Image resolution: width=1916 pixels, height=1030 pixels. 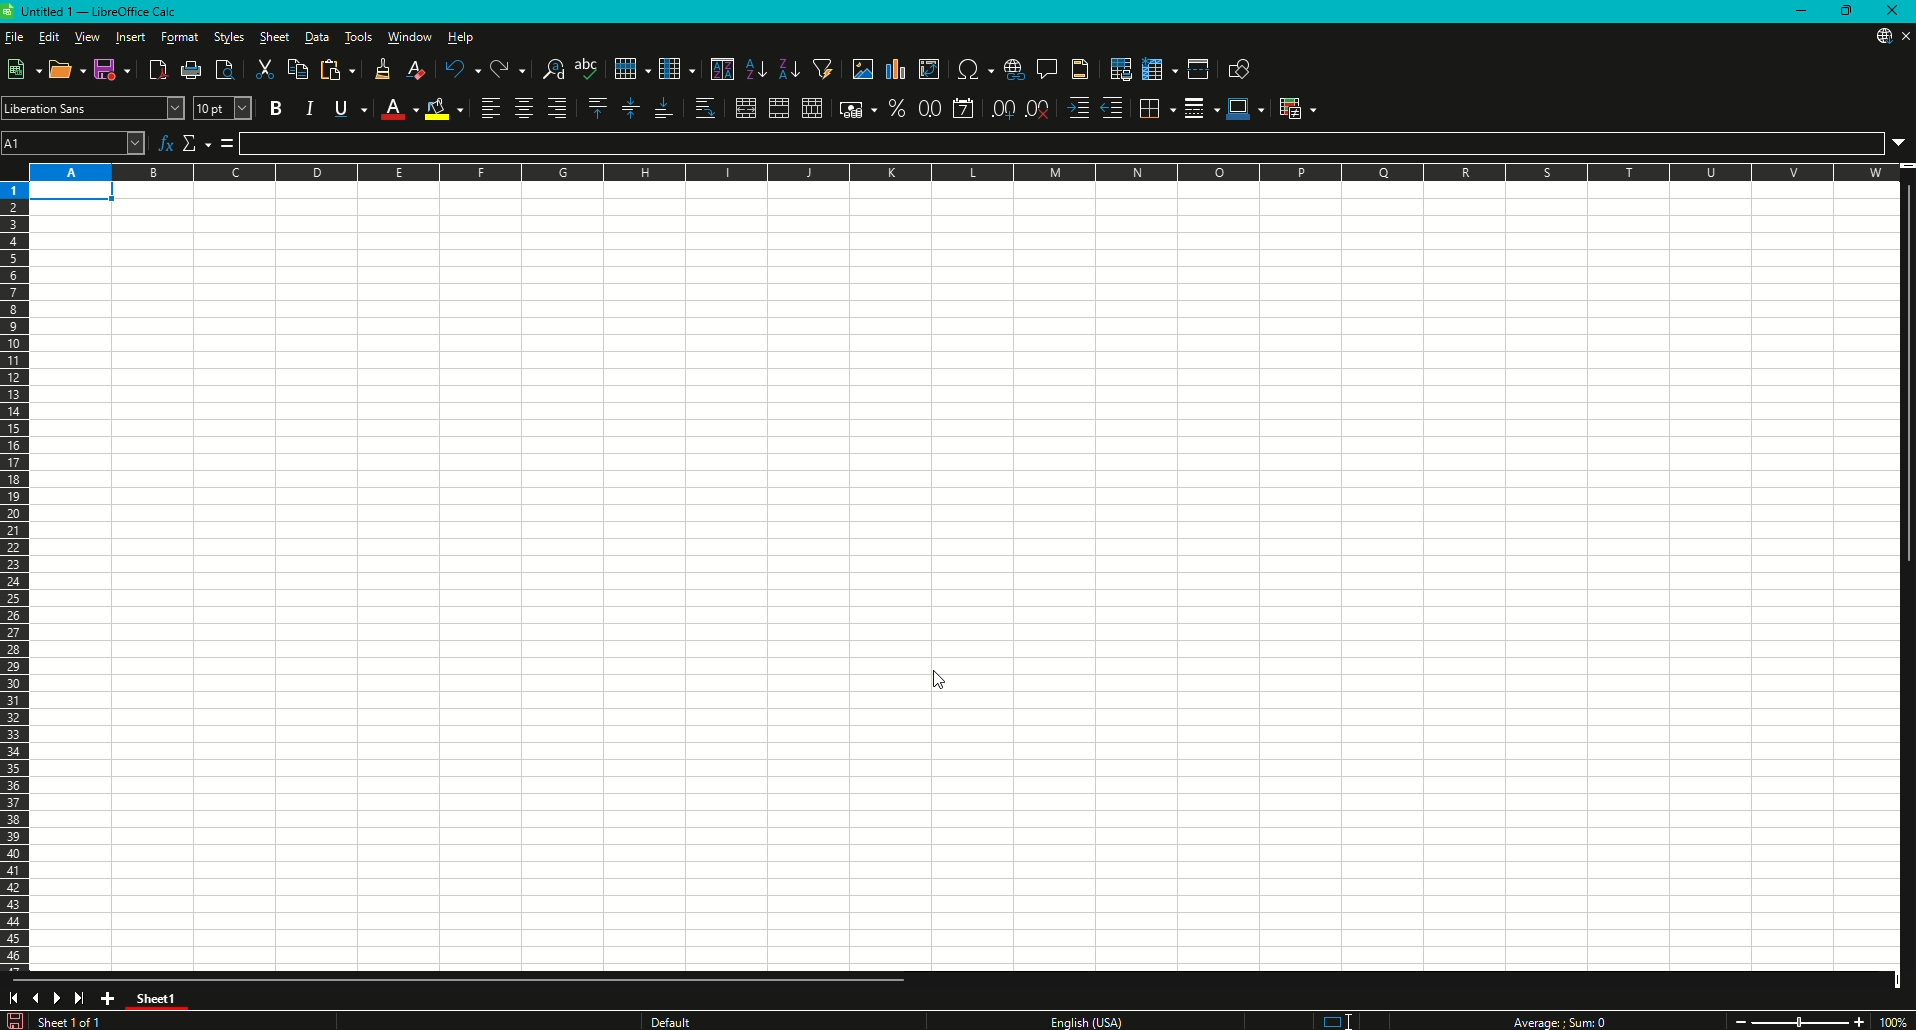 What do you see at coordinates (351, 108) in the screenshot?
I see `Underline` at bounding box center [351, 108].